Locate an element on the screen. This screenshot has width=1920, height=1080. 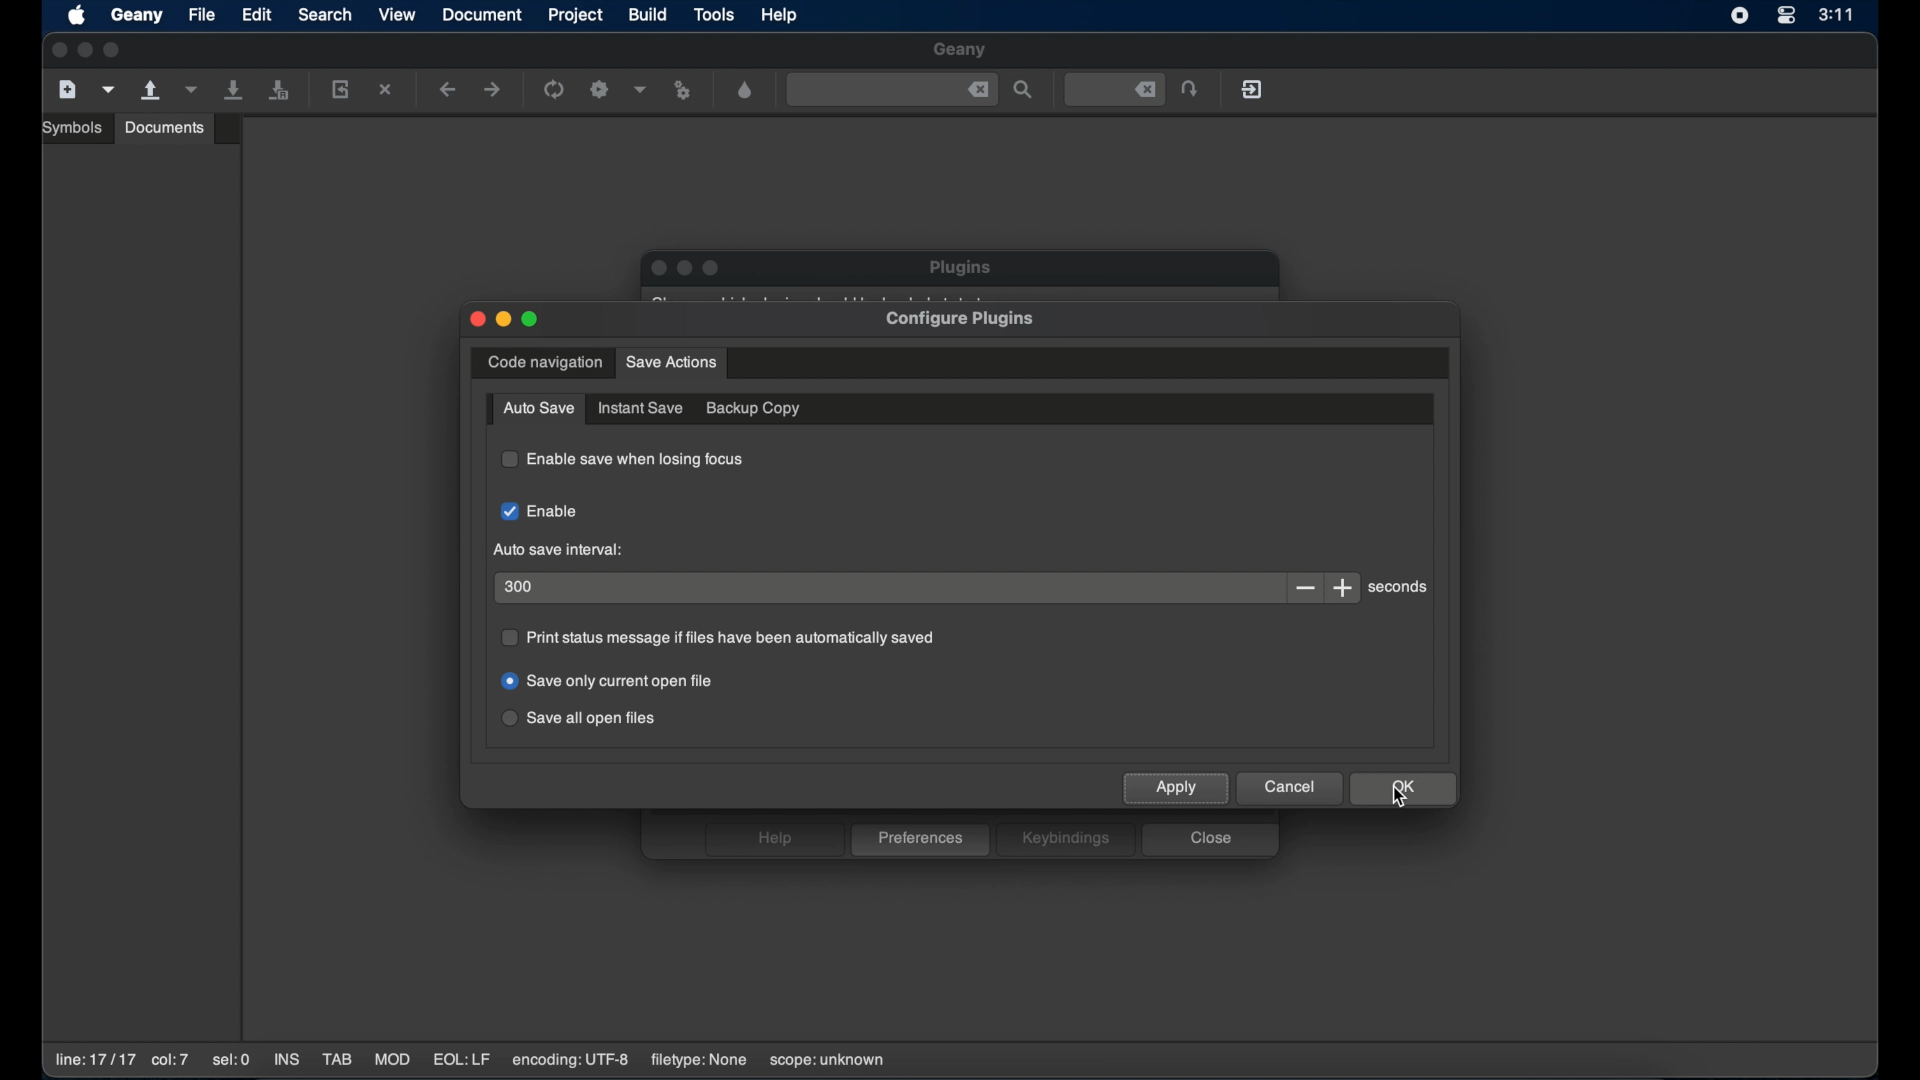
view is located at coordinates (398, 14).